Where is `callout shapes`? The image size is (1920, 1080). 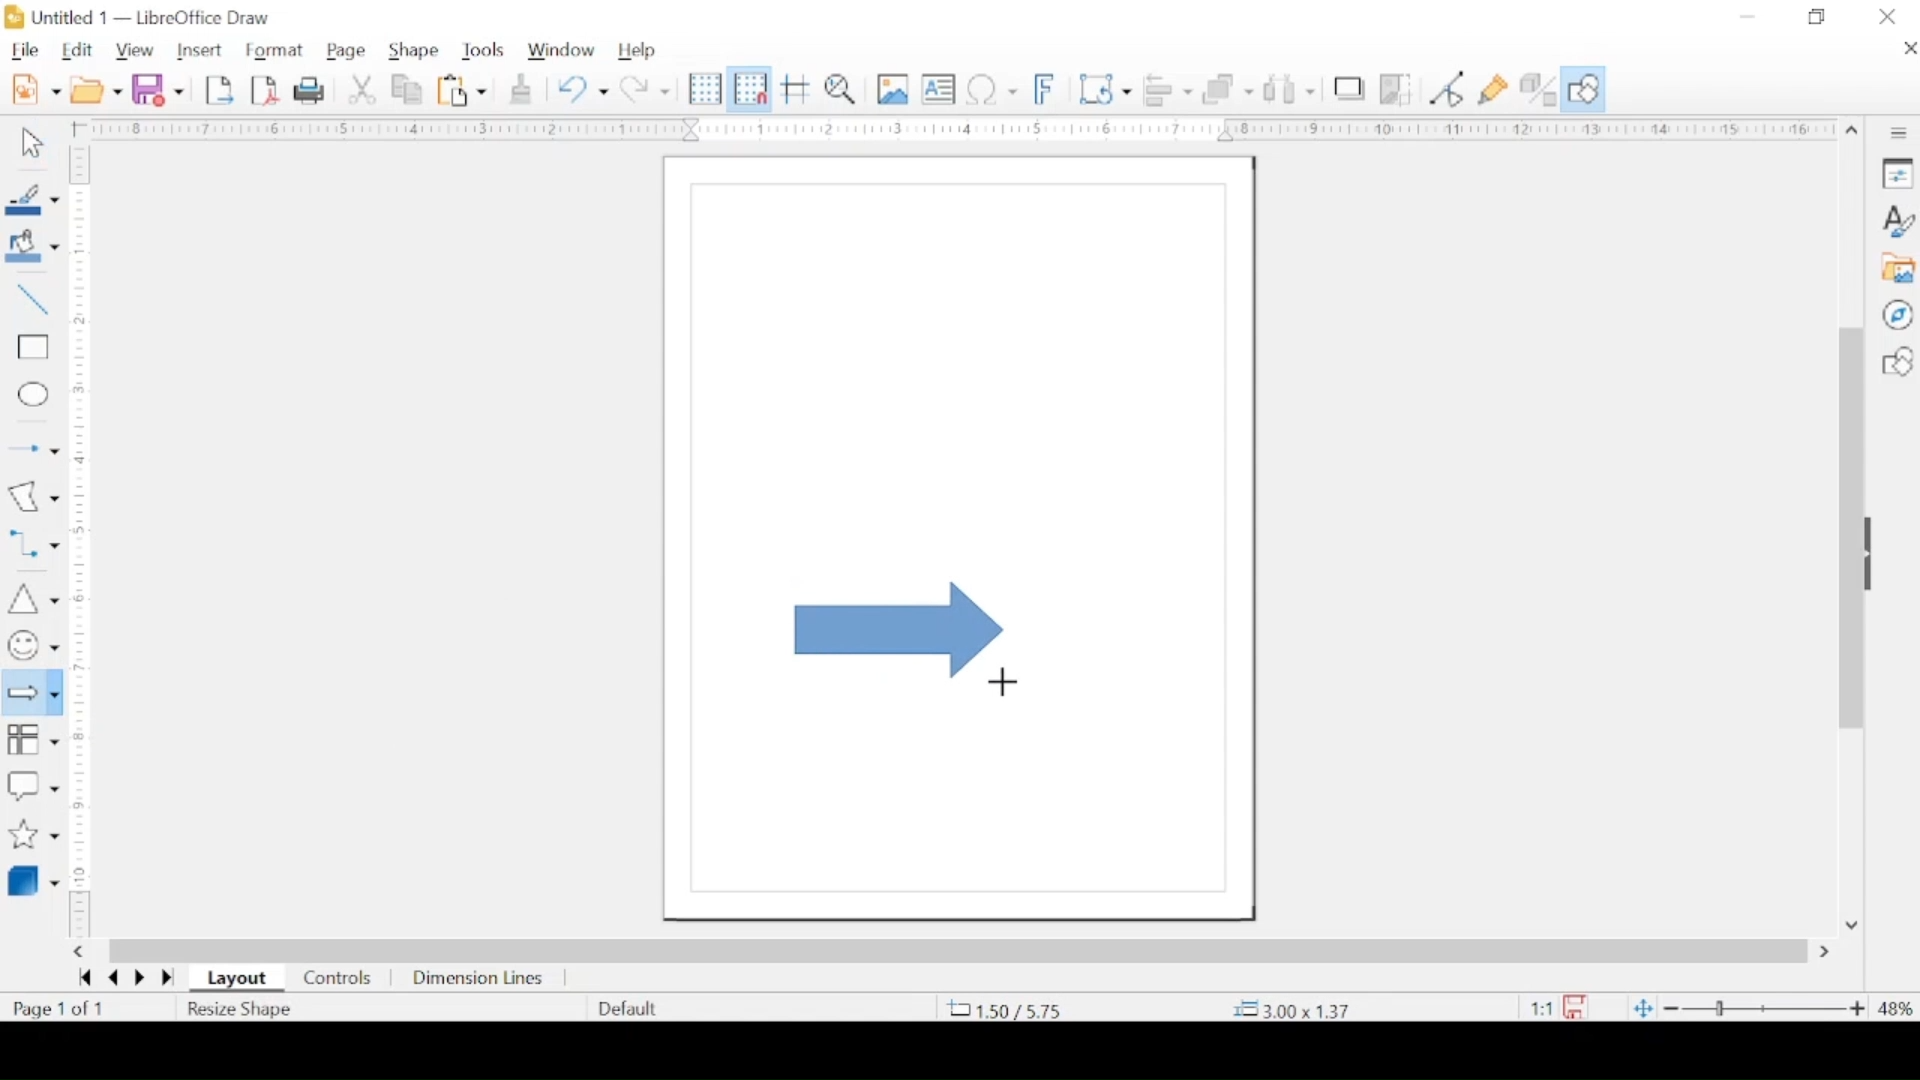 callout shapes is located at coordinates (32, 787).